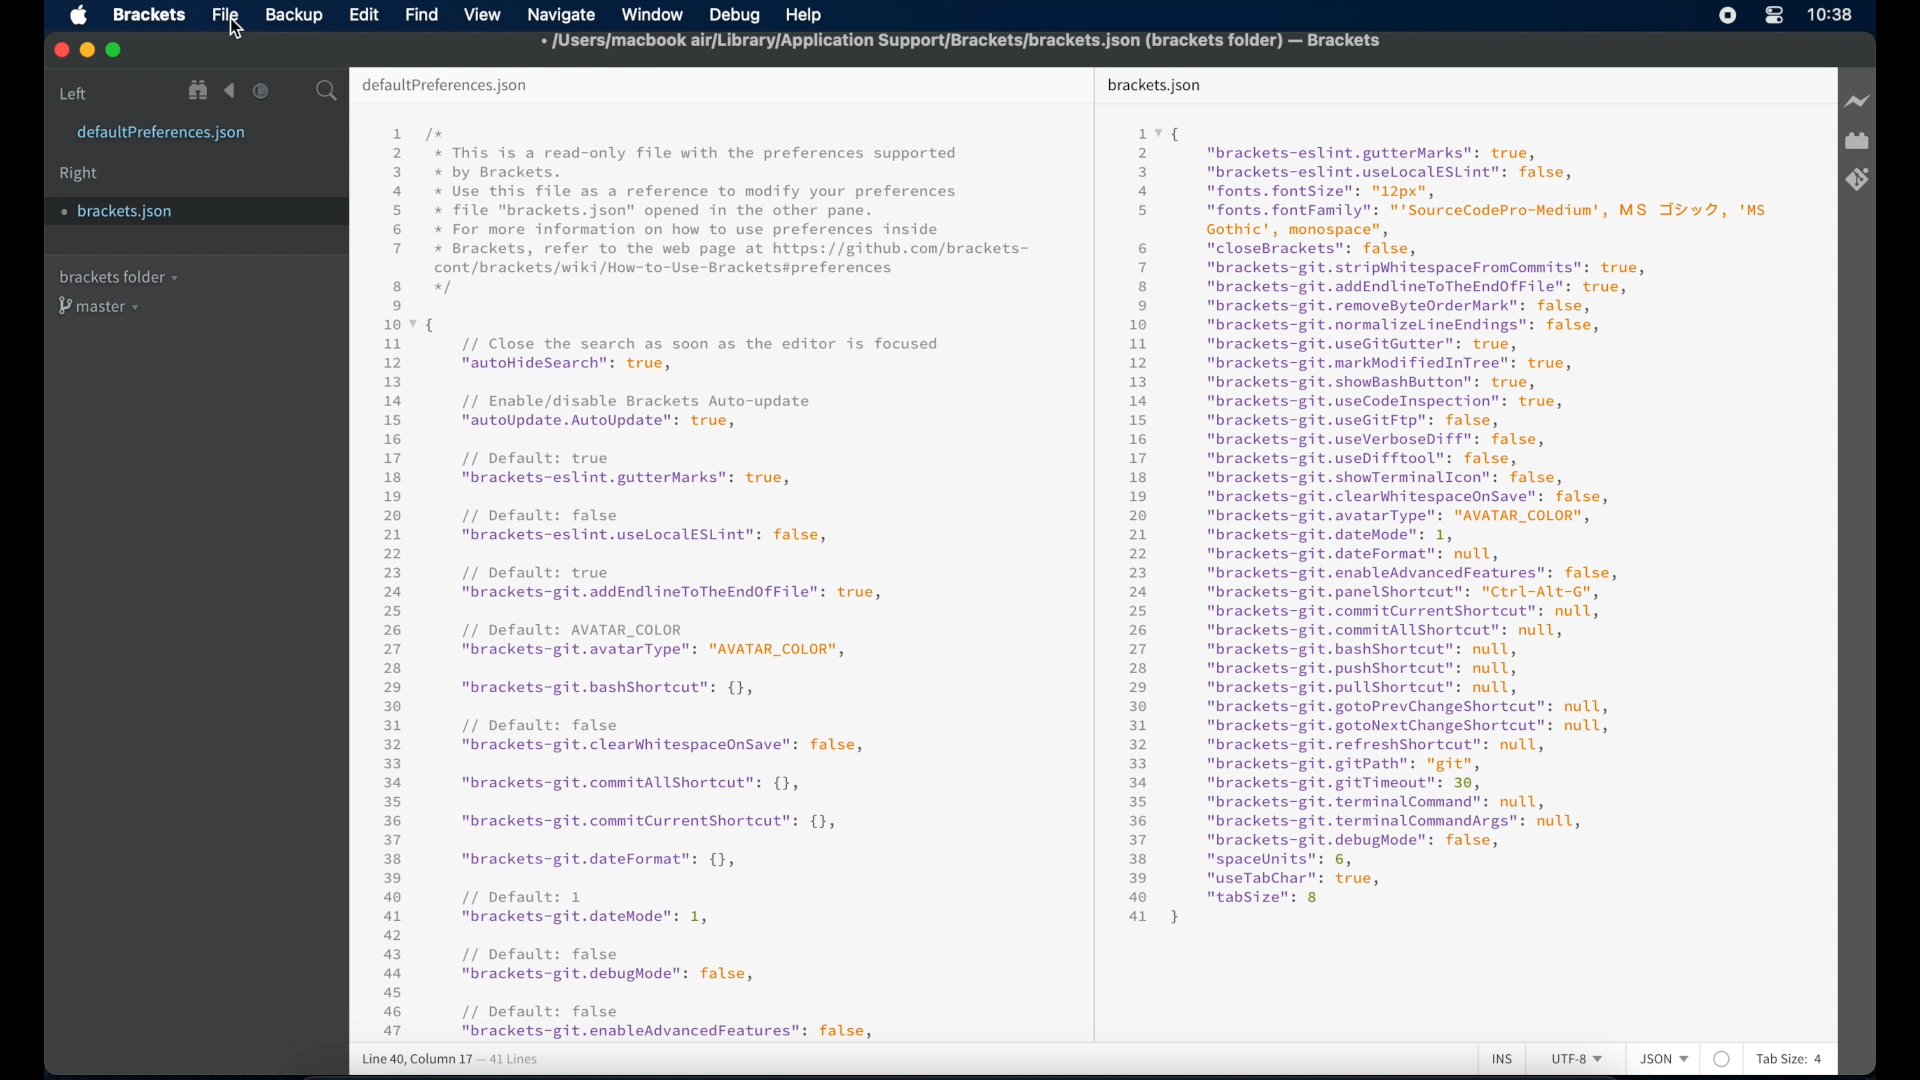 Image resolution: width=1920 pixels, height=1080 pixels. I want to click on find, so click(422, 14).